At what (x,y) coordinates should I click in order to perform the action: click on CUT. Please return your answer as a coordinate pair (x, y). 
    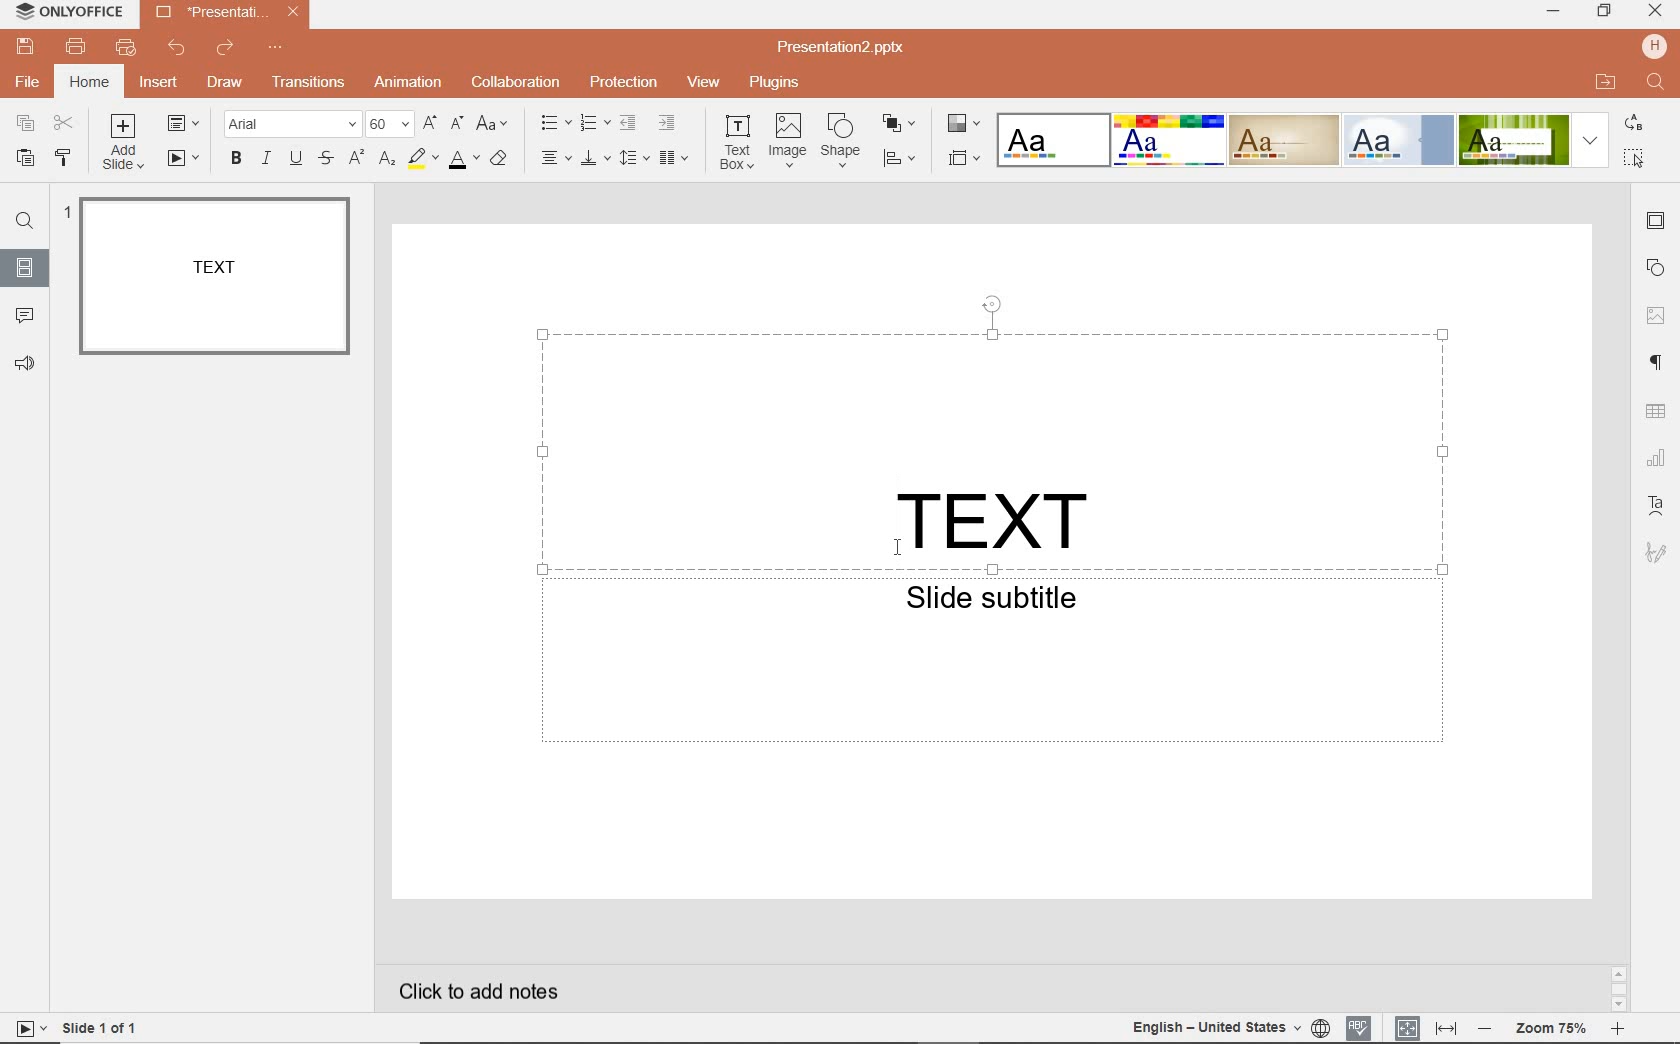
    Looking at the image, I should click on (65, 125).